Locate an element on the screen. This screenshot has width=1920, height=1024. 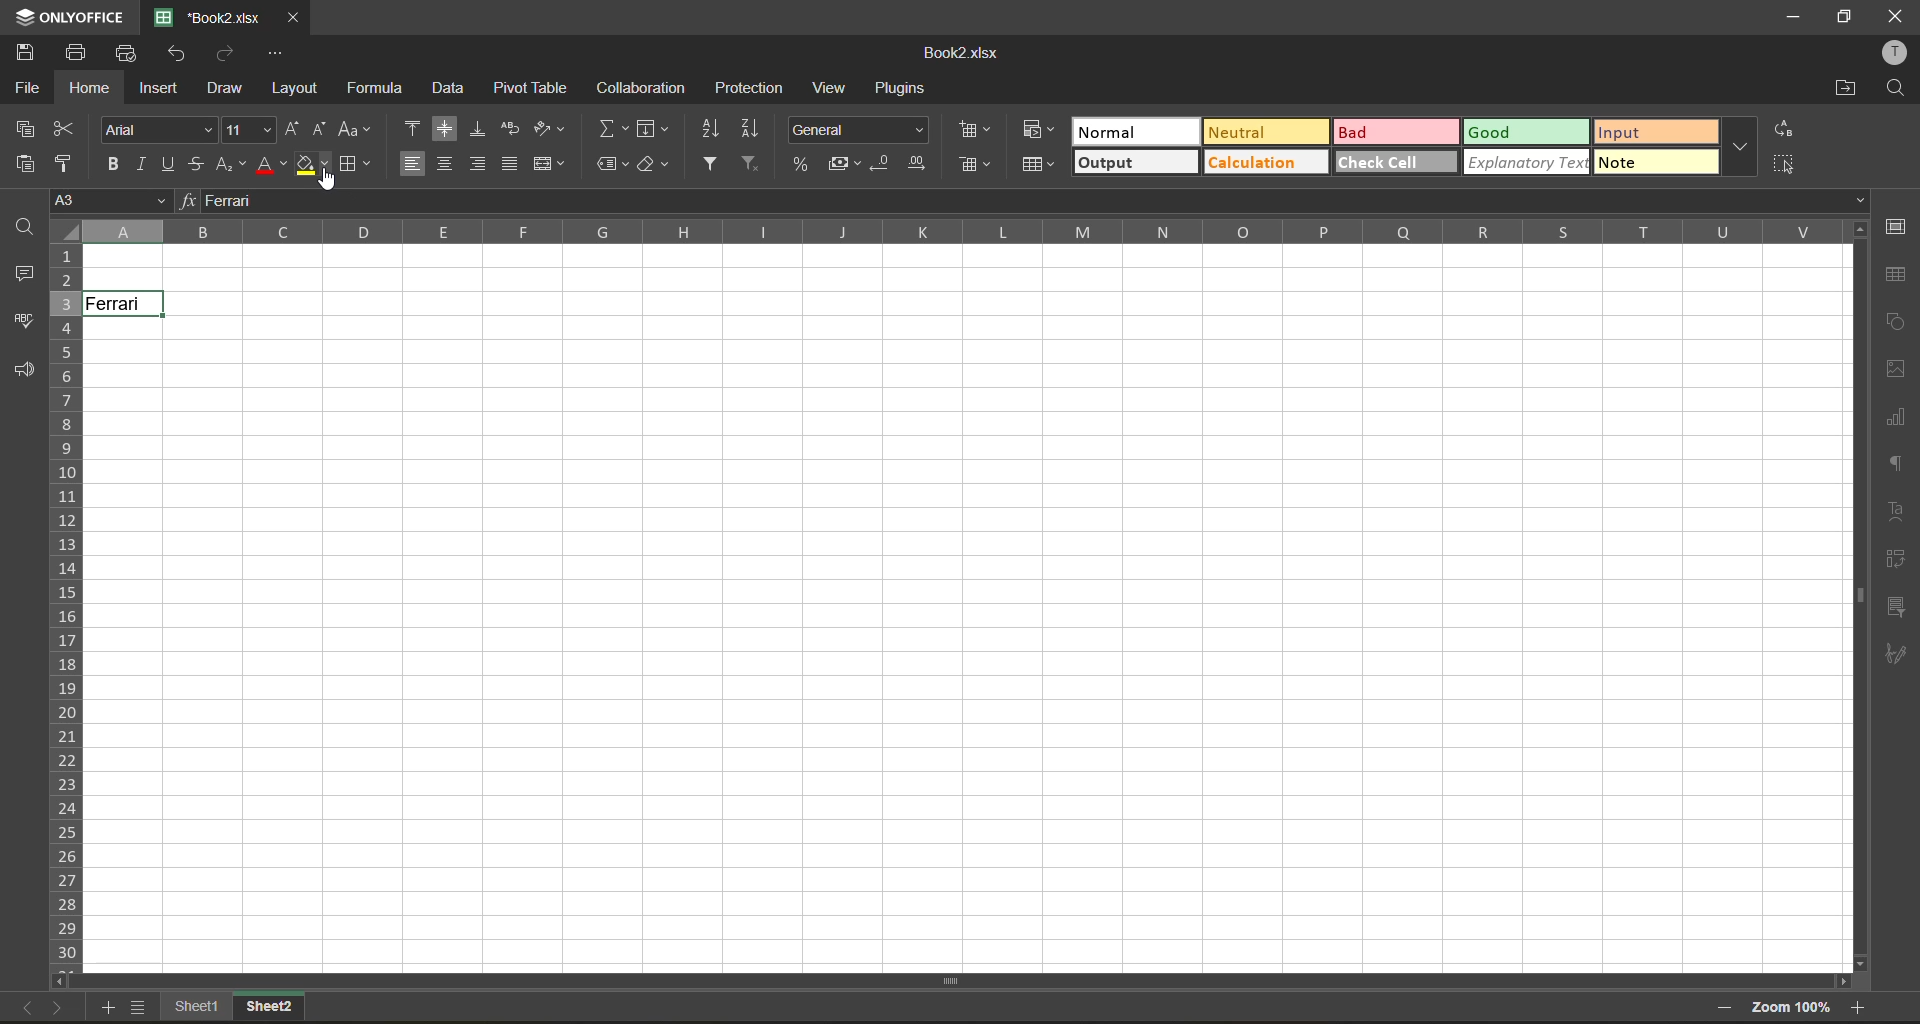
sort descending is located at coordinates (750, 129).